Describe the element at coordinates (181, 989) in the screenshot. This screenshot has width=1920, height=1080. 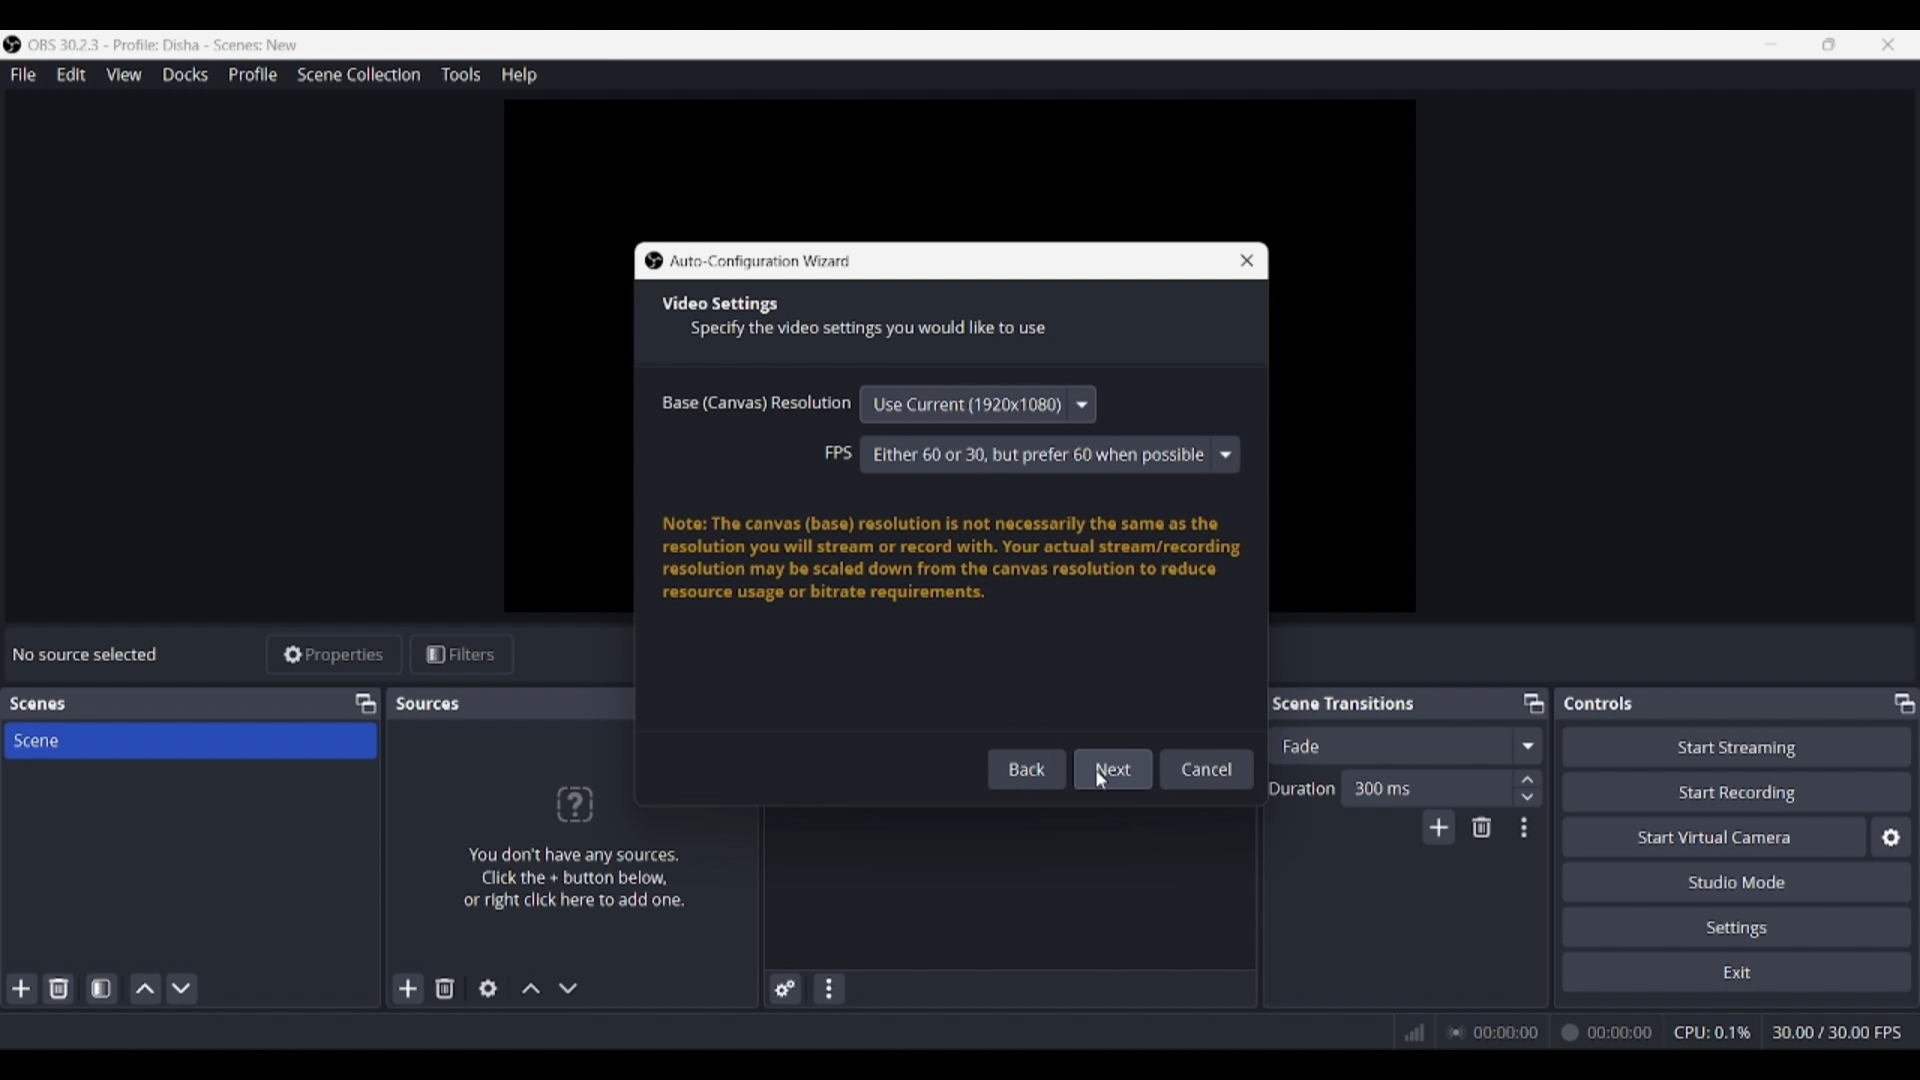
I see `Move scene down` at that location.